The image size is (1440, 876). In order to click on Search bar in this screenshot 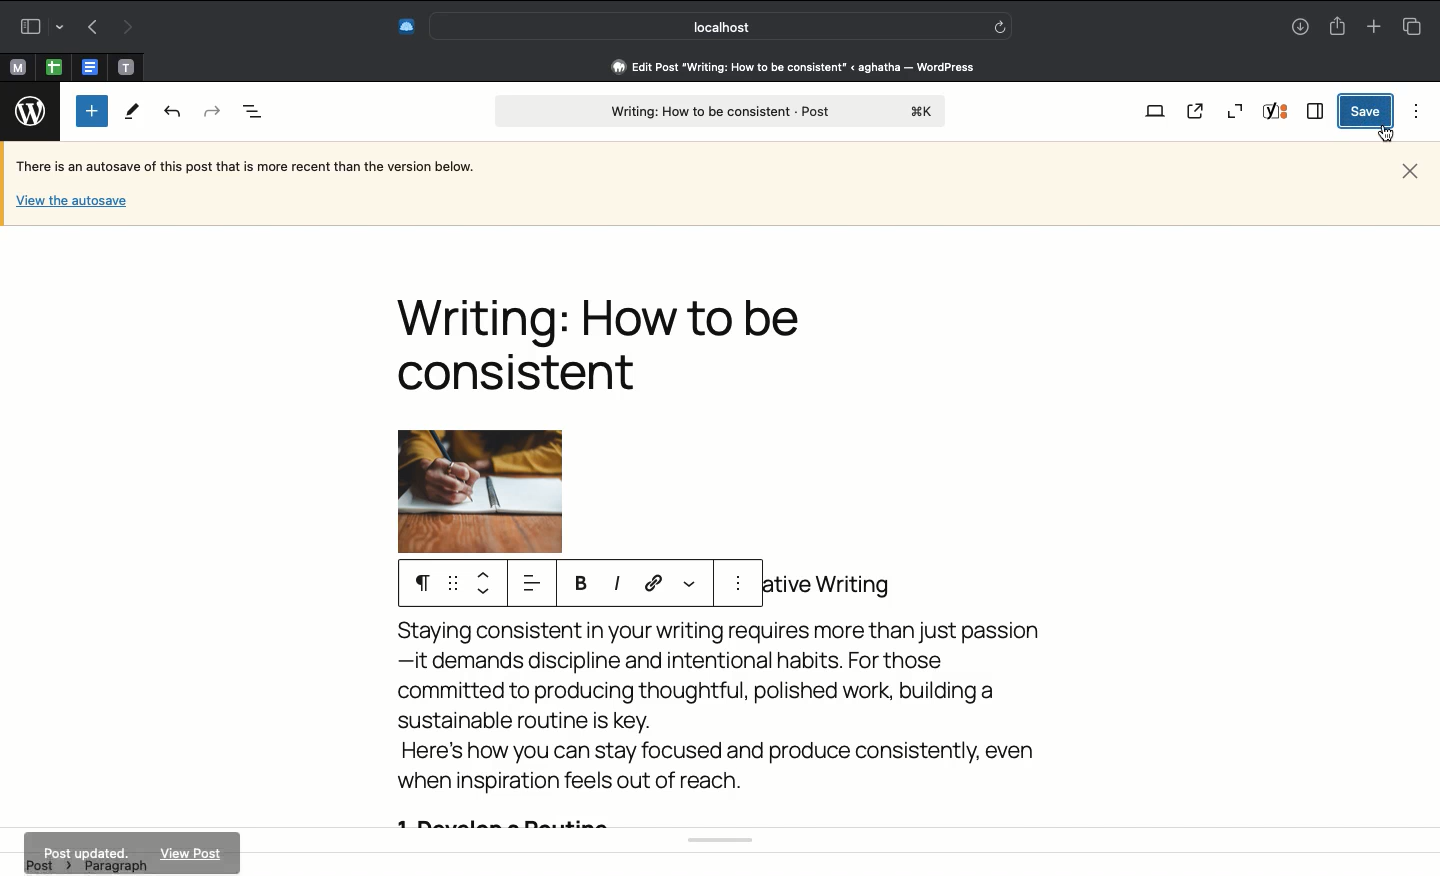, I will do `click(721, 26)`.